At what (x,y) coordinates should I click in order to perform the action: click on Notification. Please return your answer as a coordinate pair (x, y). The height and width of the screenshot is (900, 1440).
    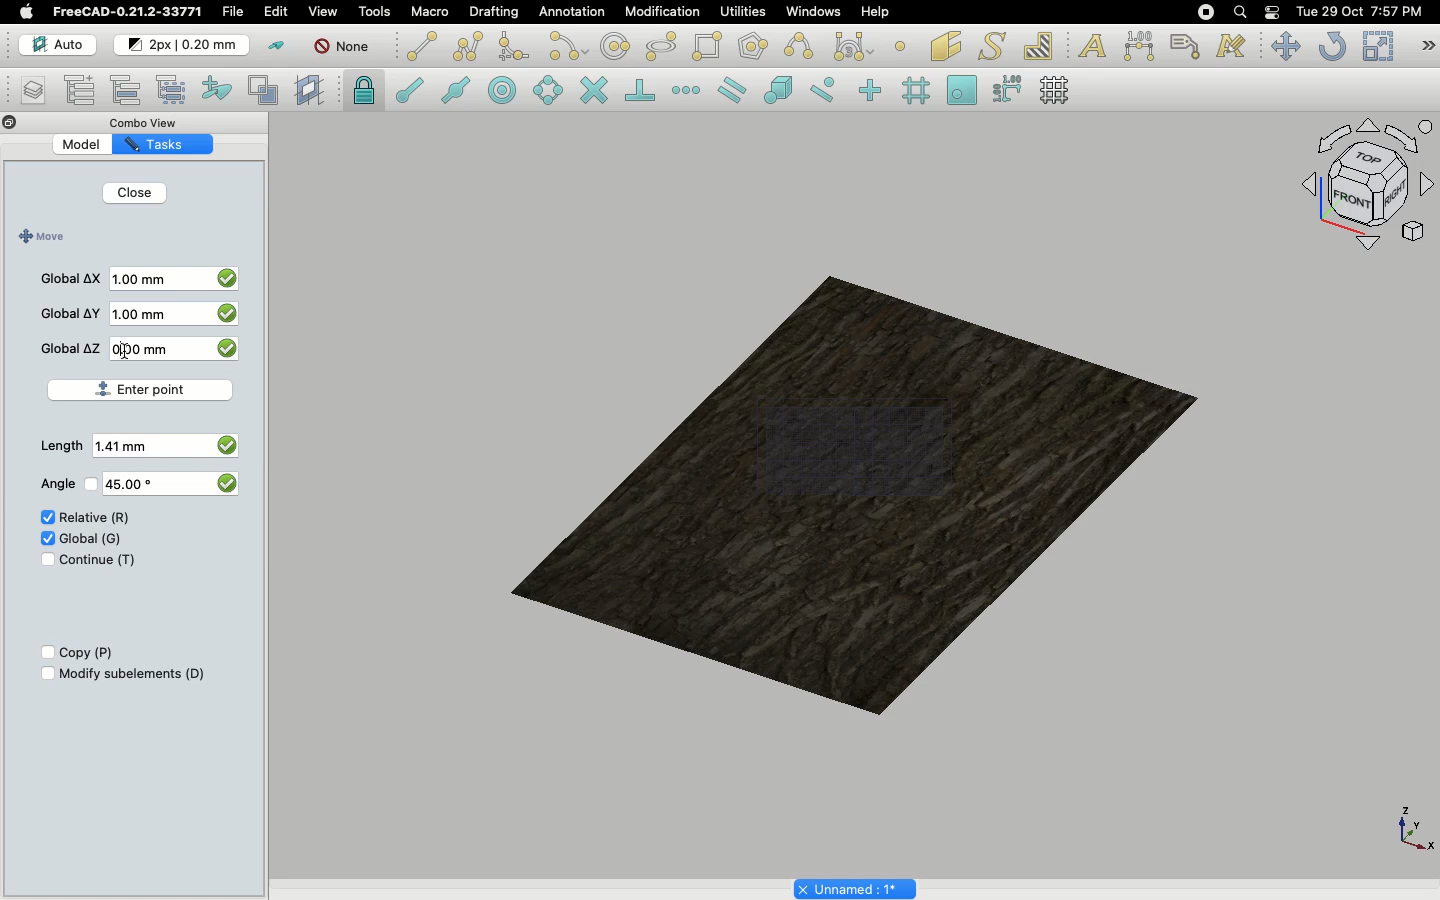
    Looking at the image, I should click on (1274, 11).